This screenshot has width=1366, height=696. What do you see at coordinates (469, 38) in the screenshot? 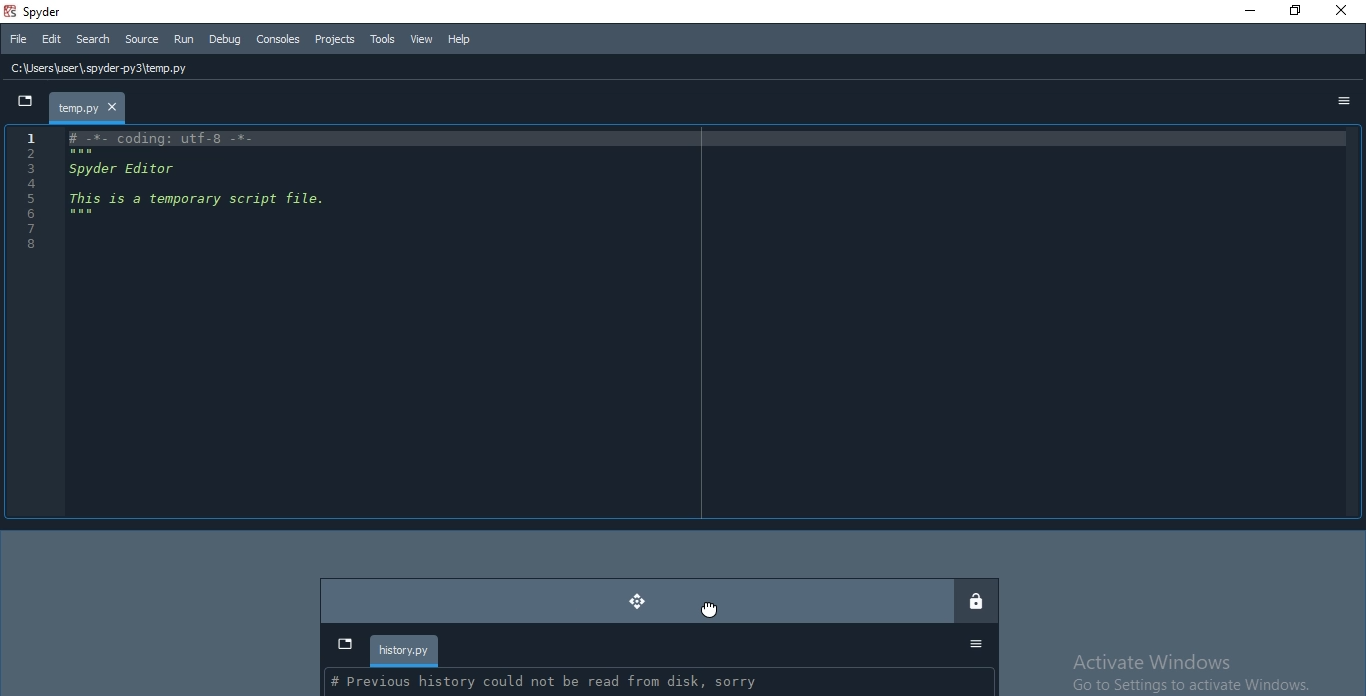
I see `Help` at bounding box center [469, 38].